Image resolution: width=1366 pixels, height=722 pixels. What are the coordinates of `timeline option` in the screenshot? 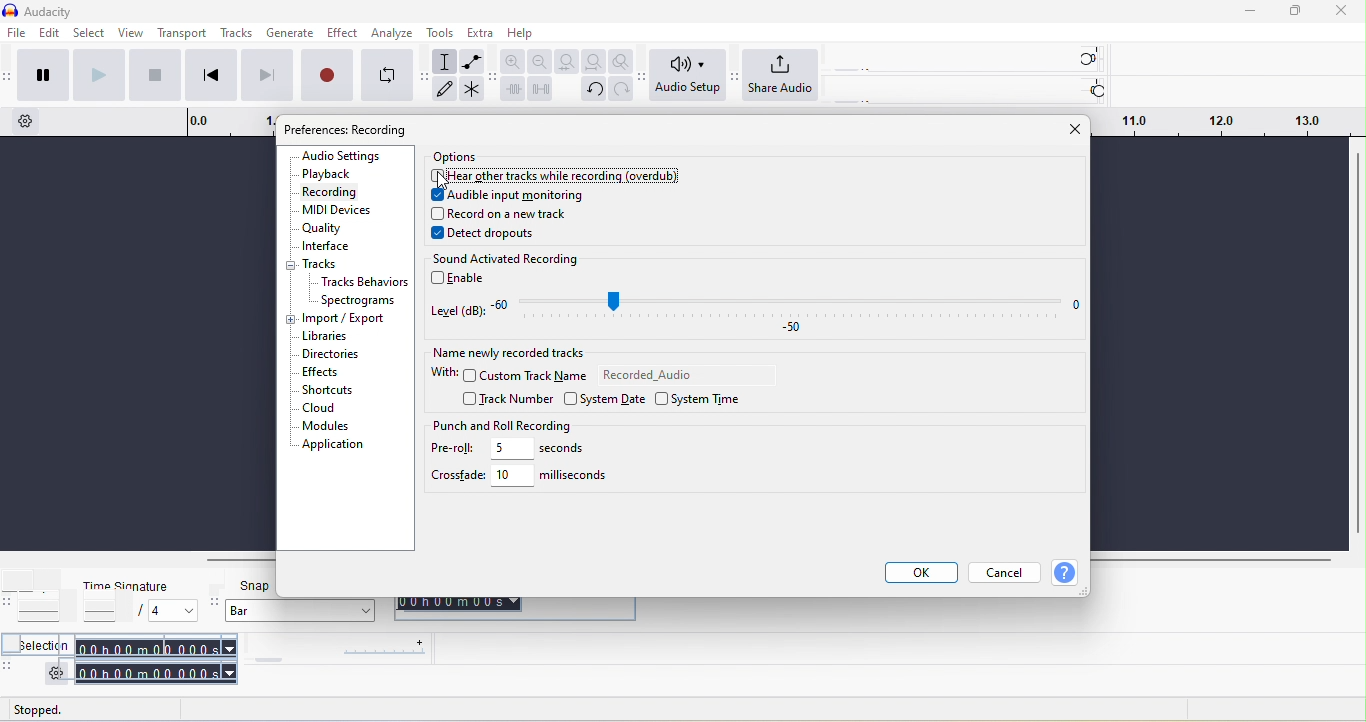 It's located at (27, 121).